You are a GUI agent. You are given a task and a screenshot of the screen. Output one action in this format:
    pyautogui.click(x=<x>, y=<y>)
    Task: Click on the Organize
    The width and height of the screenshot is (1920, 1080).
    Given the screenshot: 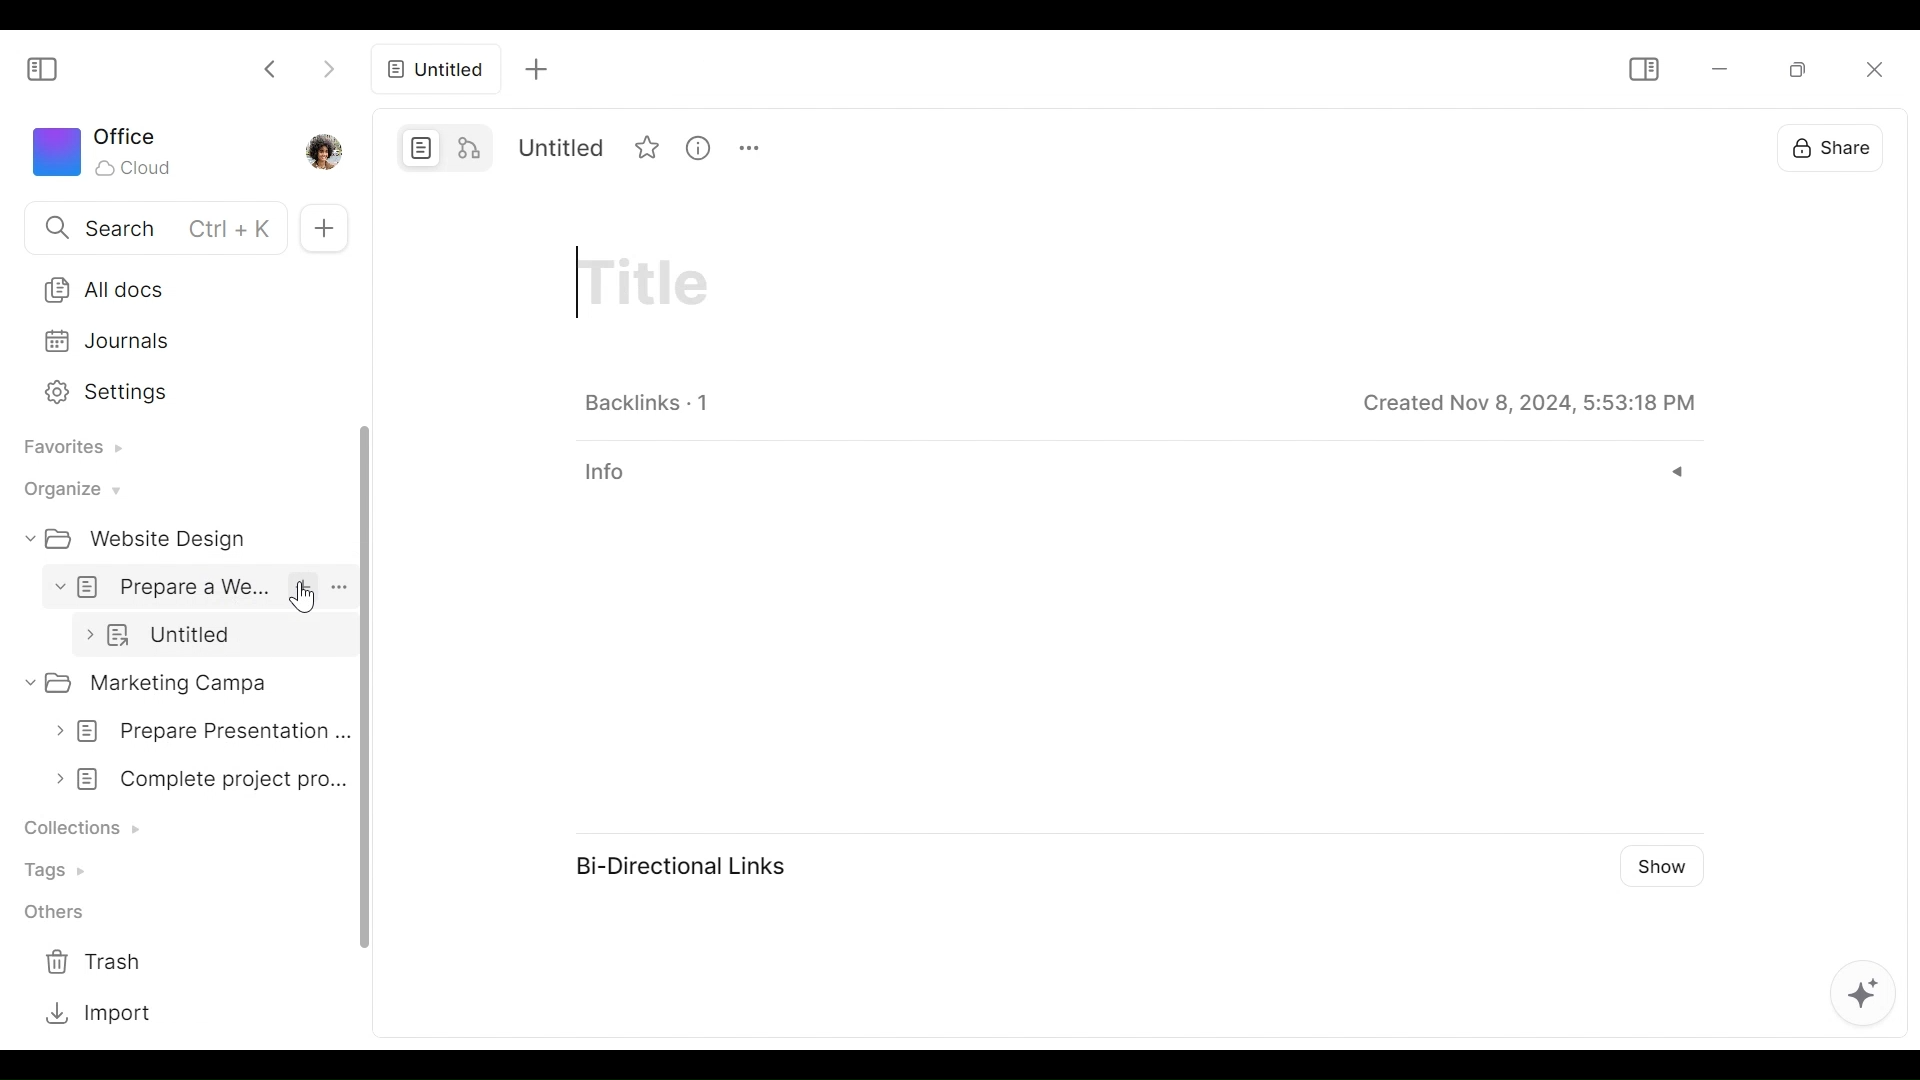 What is the action you would take?
    pyautogui.click(x=67, y=490)
    